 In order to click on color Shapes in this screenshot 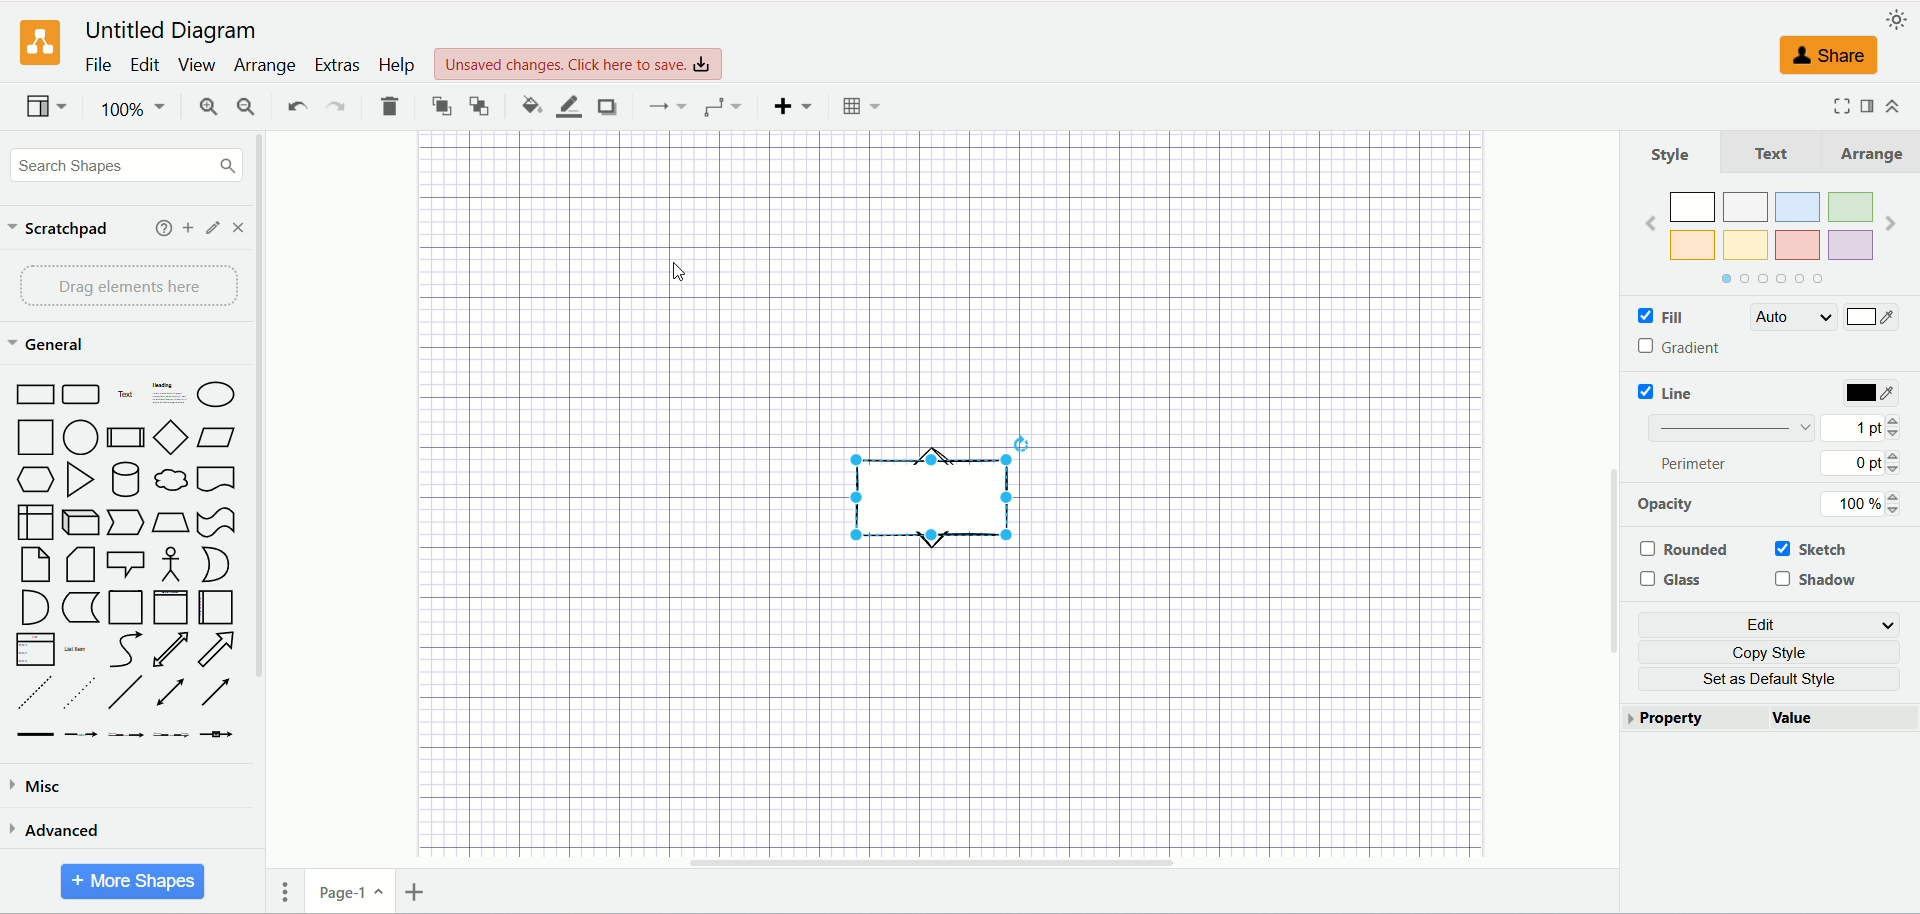, I will do `click(1766, 236)`.